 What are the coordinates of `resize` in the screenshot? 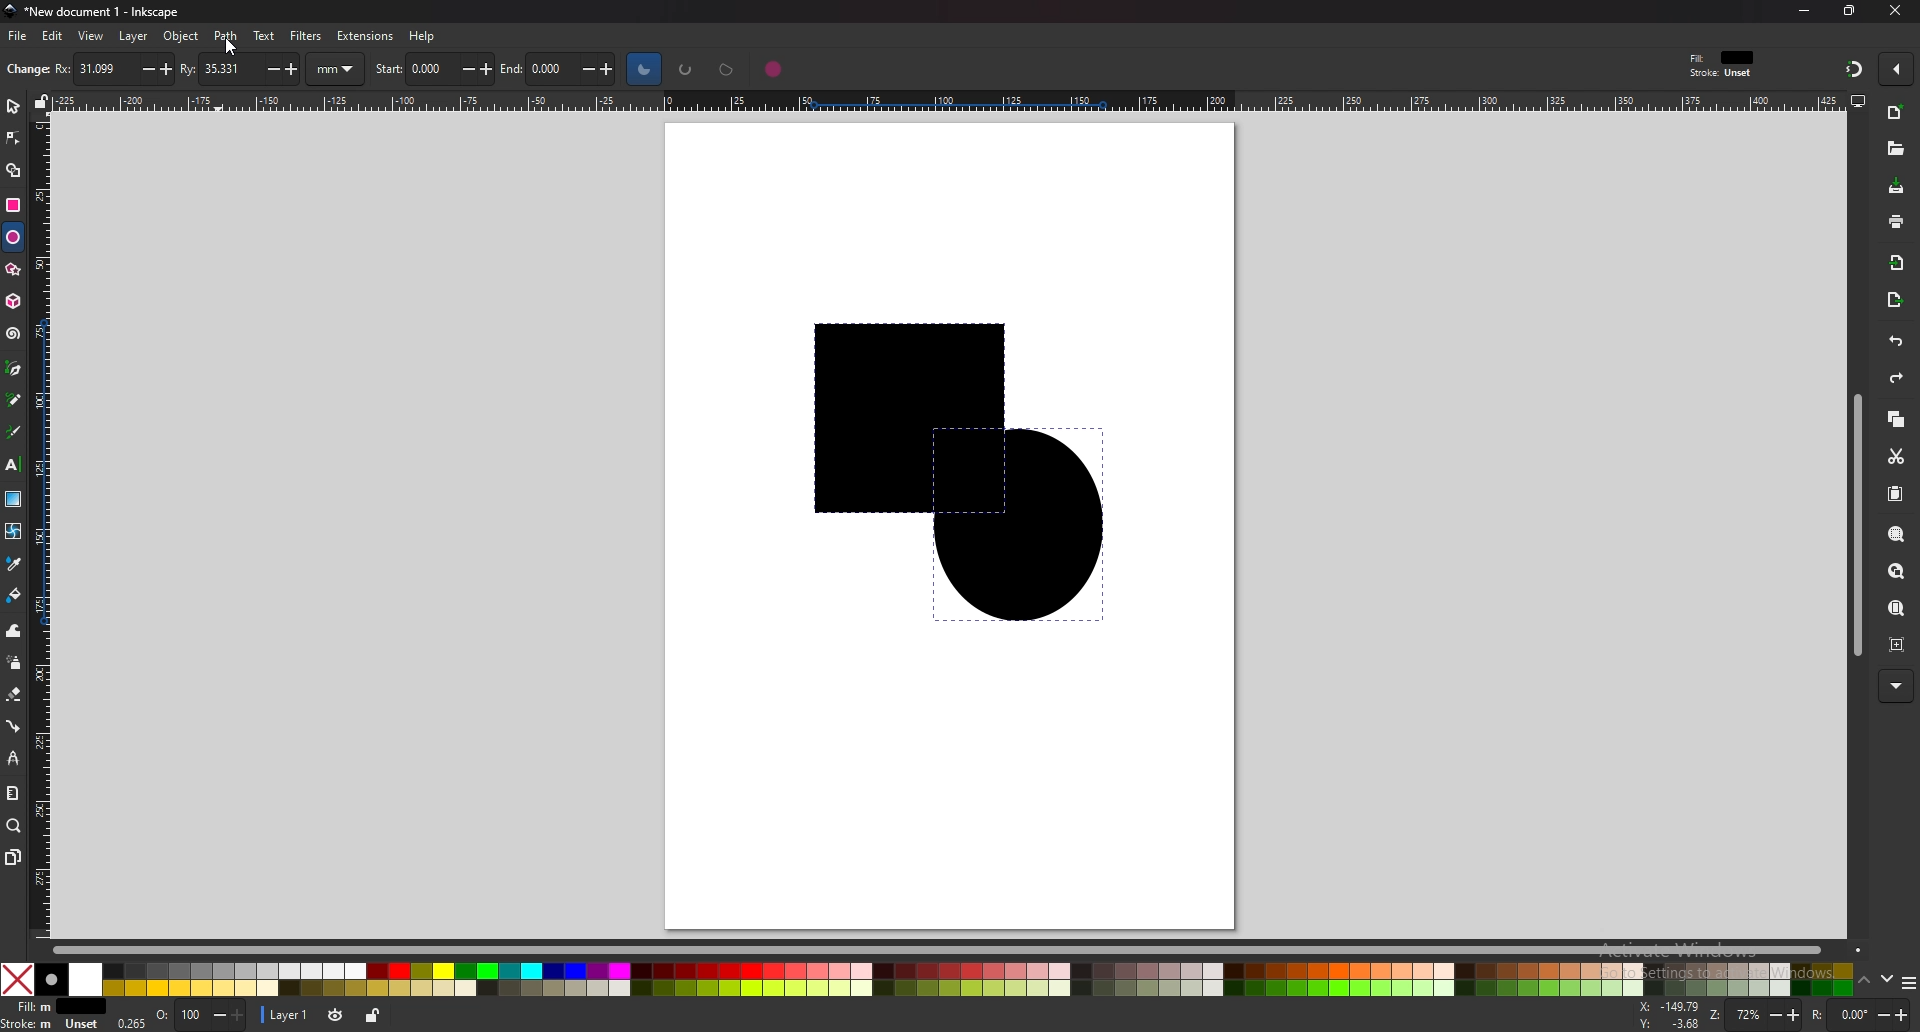 It's located at (1849, 12).